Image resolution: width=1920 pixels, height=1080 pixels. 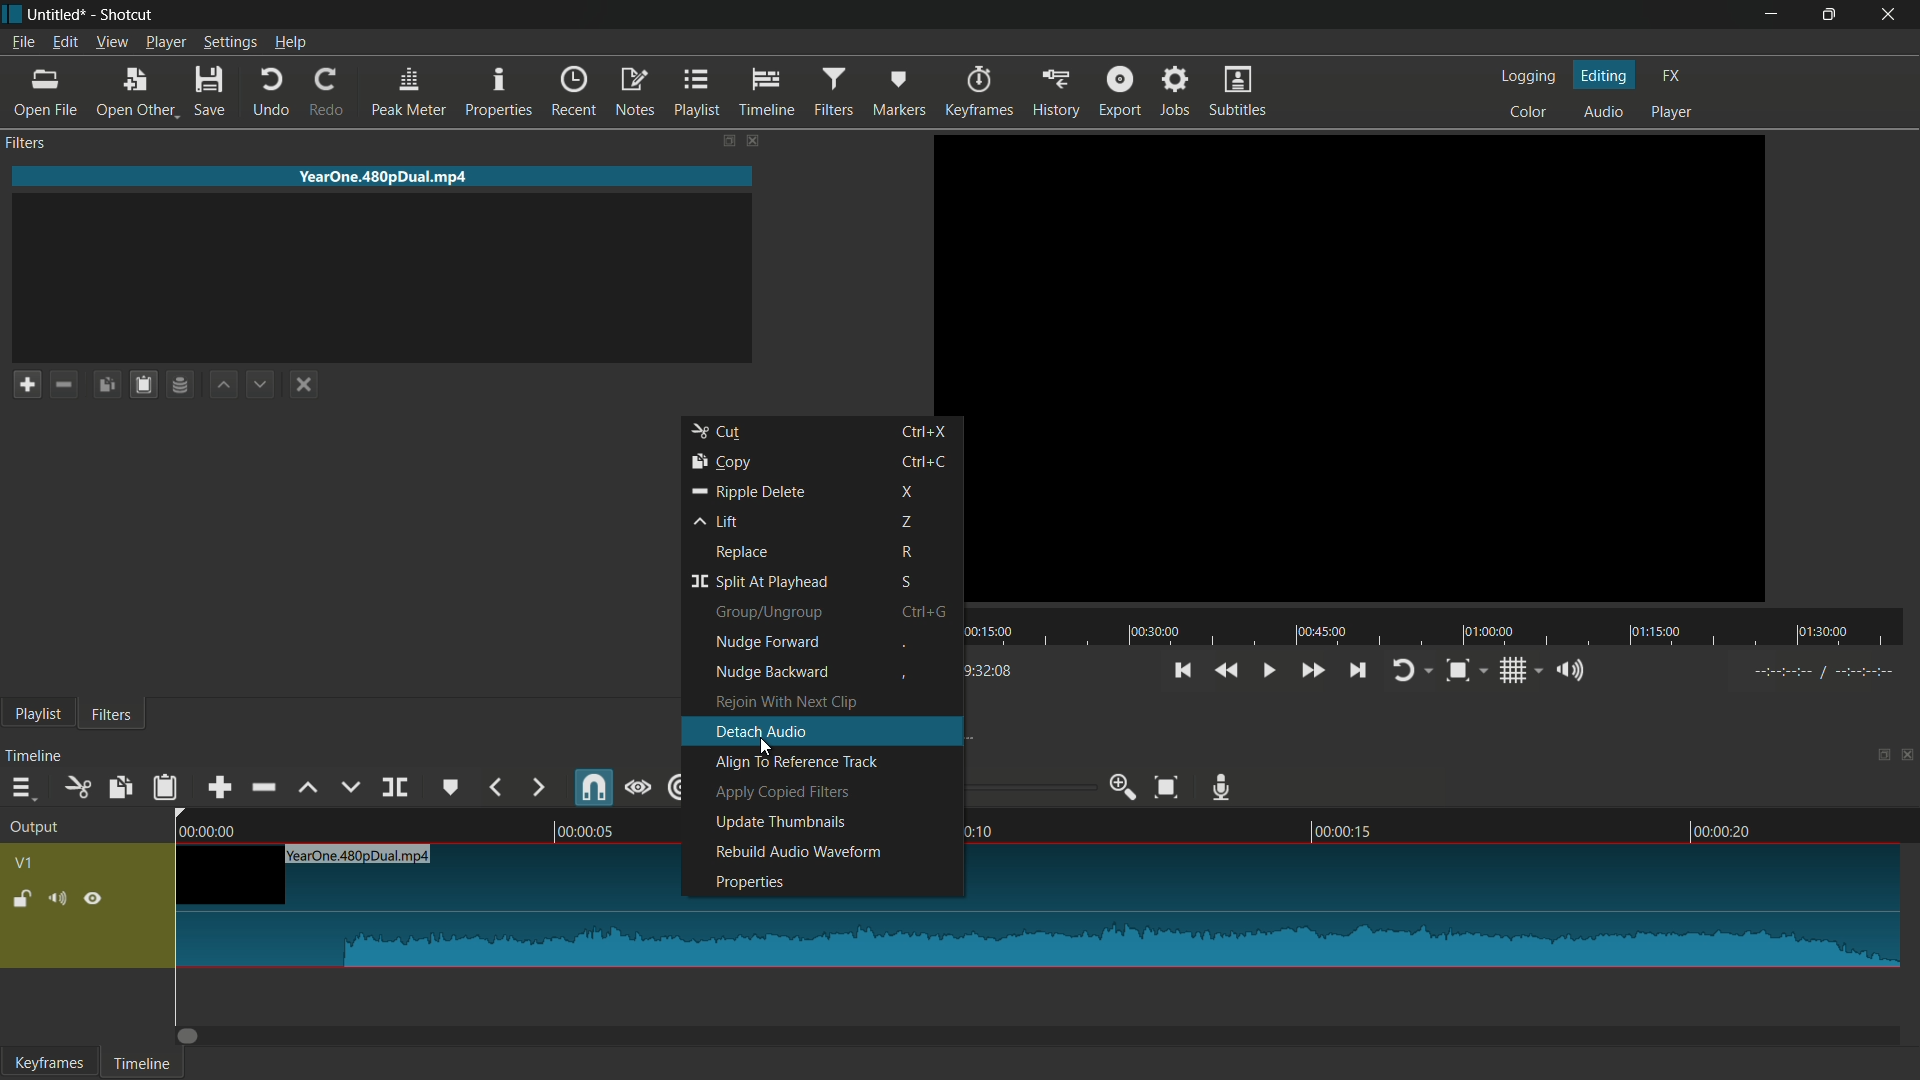 I want to click on zoom timeline to fit, so click(x=1165, y=788).